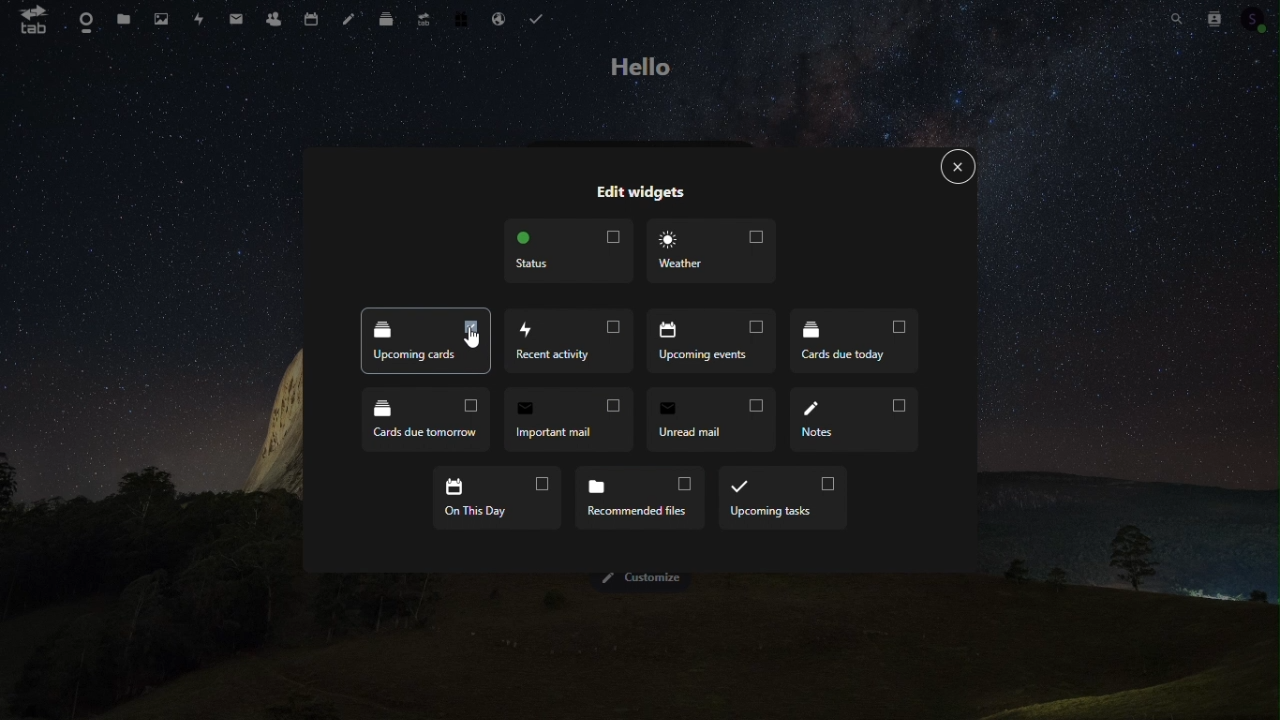 This screenshot has width=1280, height=720. What do you see at coordinates (640, 193) in the screenshot?
I see `edit widgets` at bounding box center [640, 193].